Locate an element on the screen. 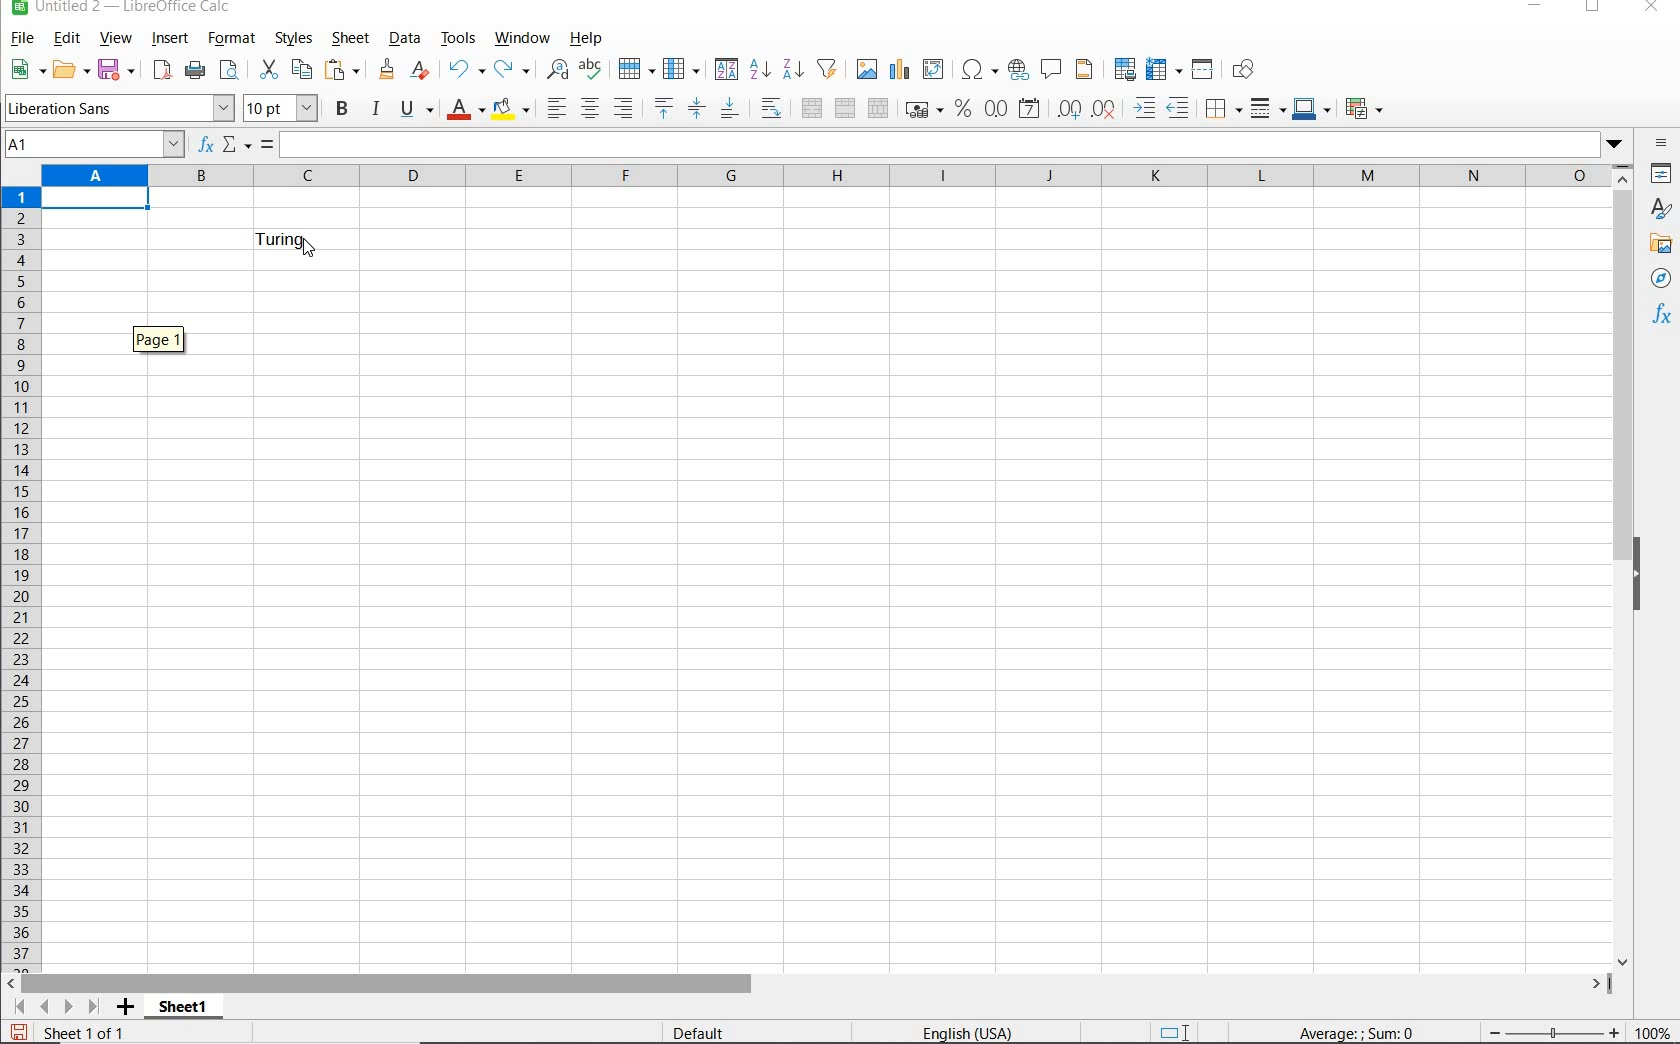 This screenshot has height=1044, width=1680. STANDARD SELECTION is located at coordinates (1178, 1031).